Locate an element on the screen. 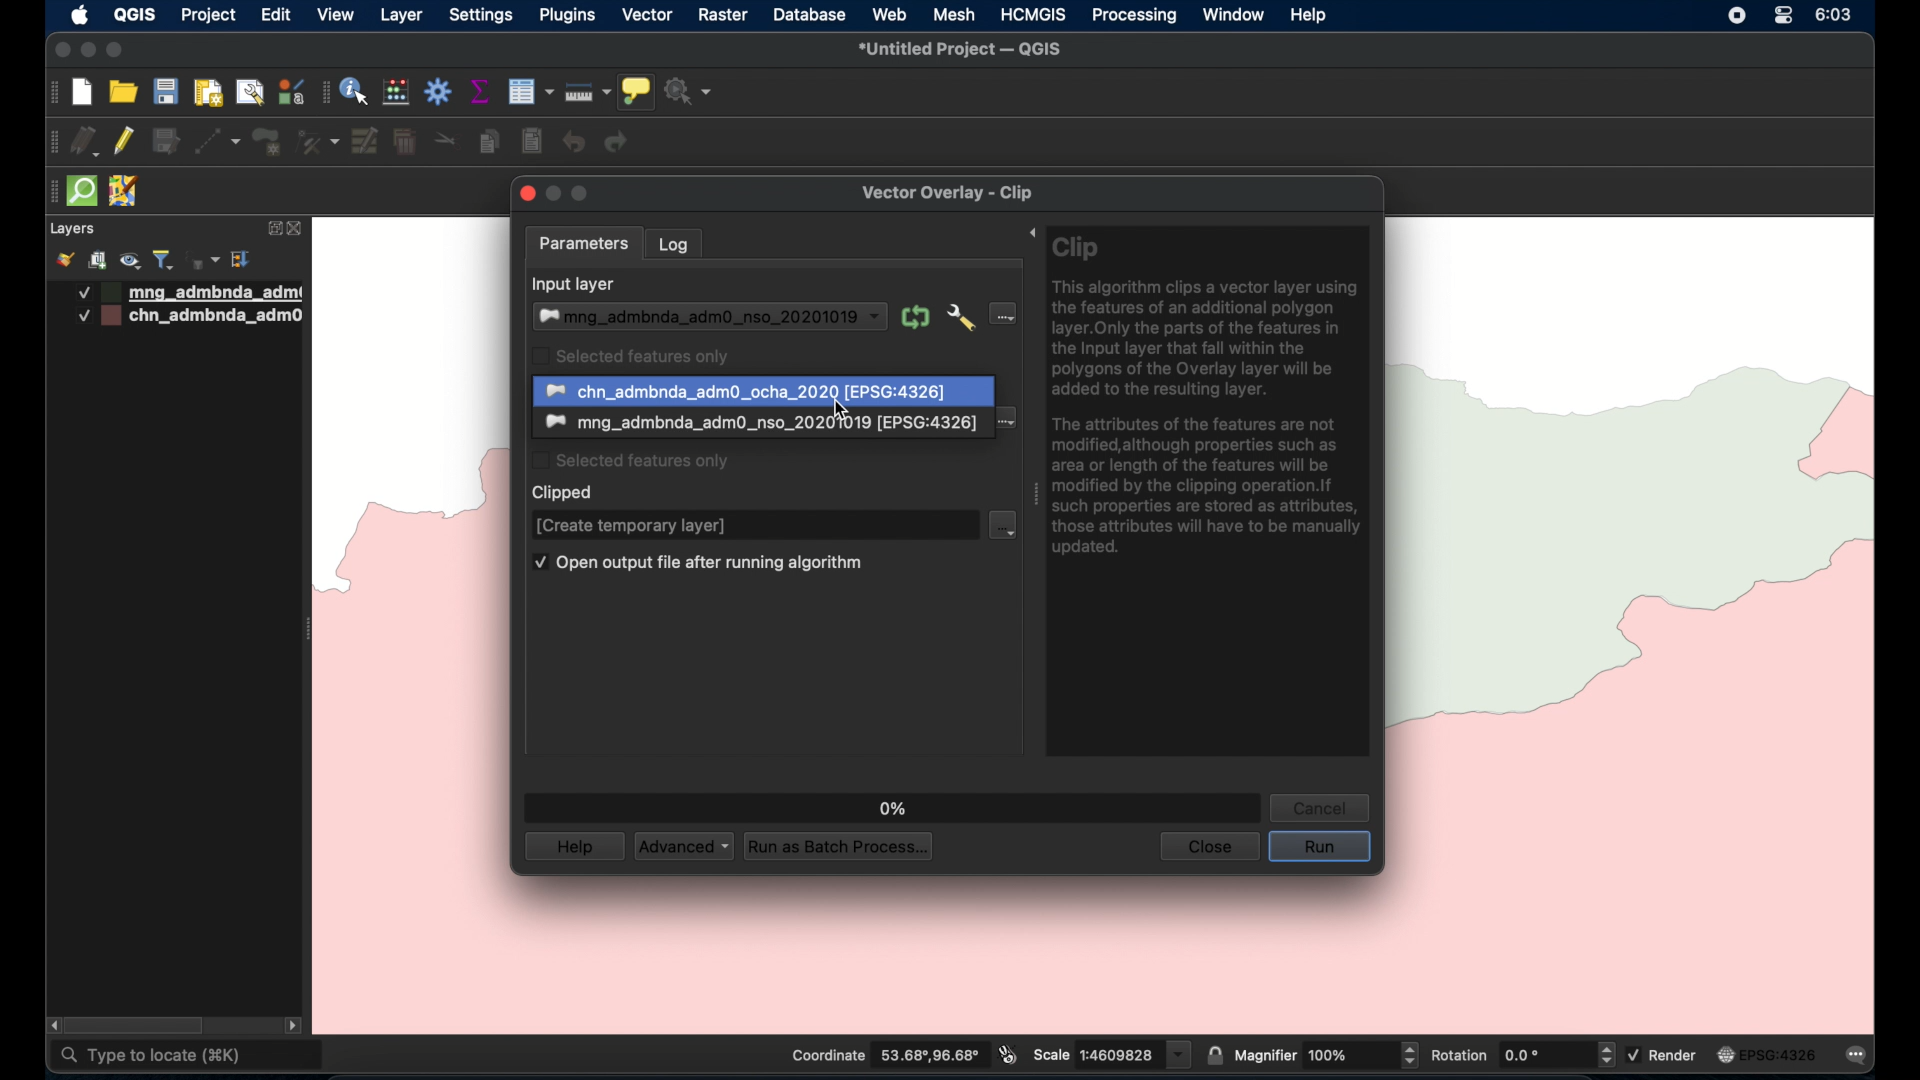  iterate over this layer is located at coordinates (914, 317).